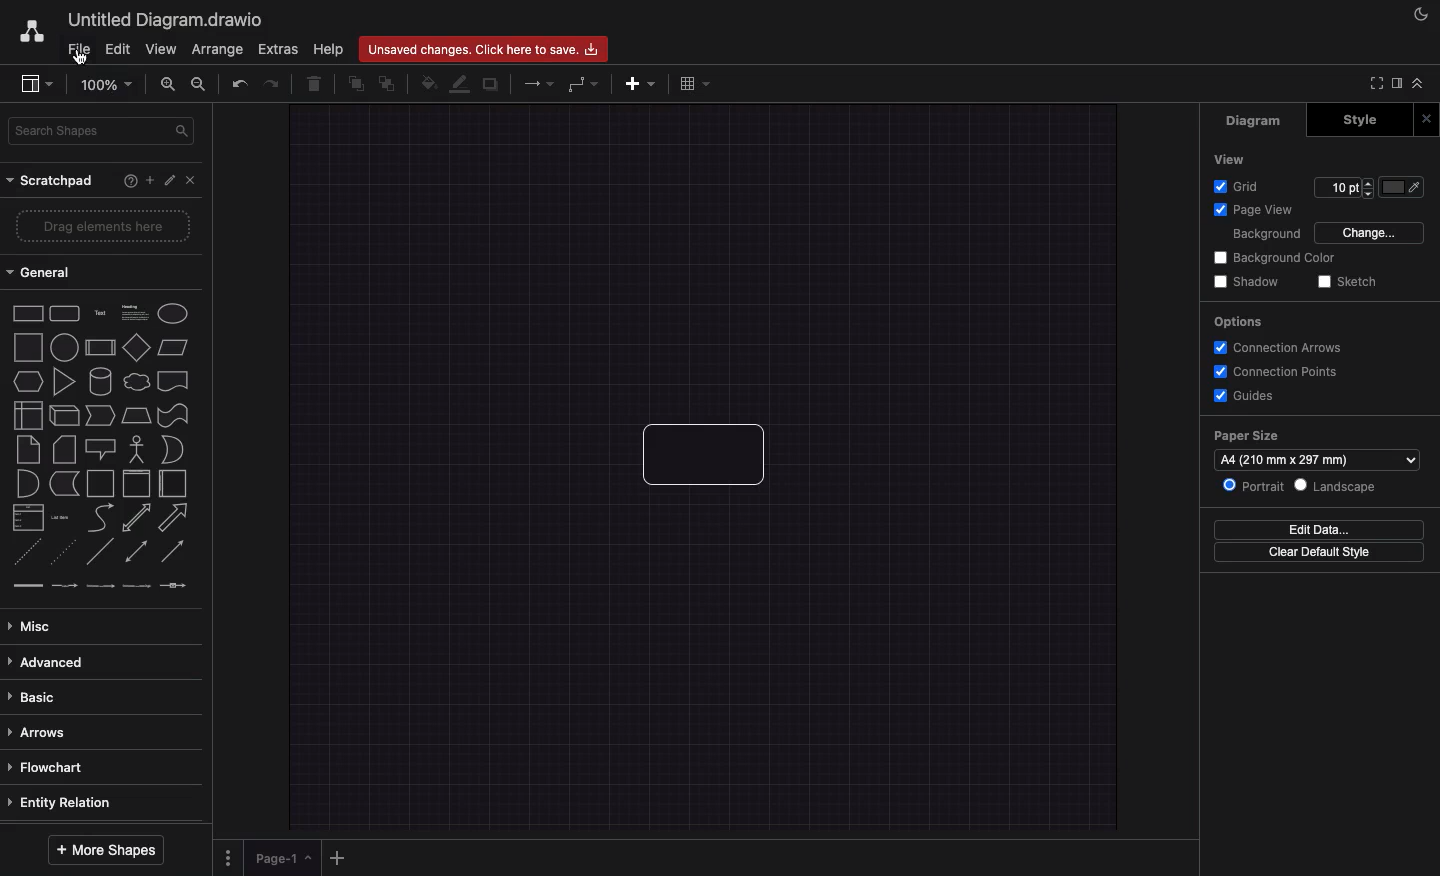 This screenshot has height=876, width=1440. Describe the element at coordinates (330, 50) in the screenshot. I see `Help` at that location.